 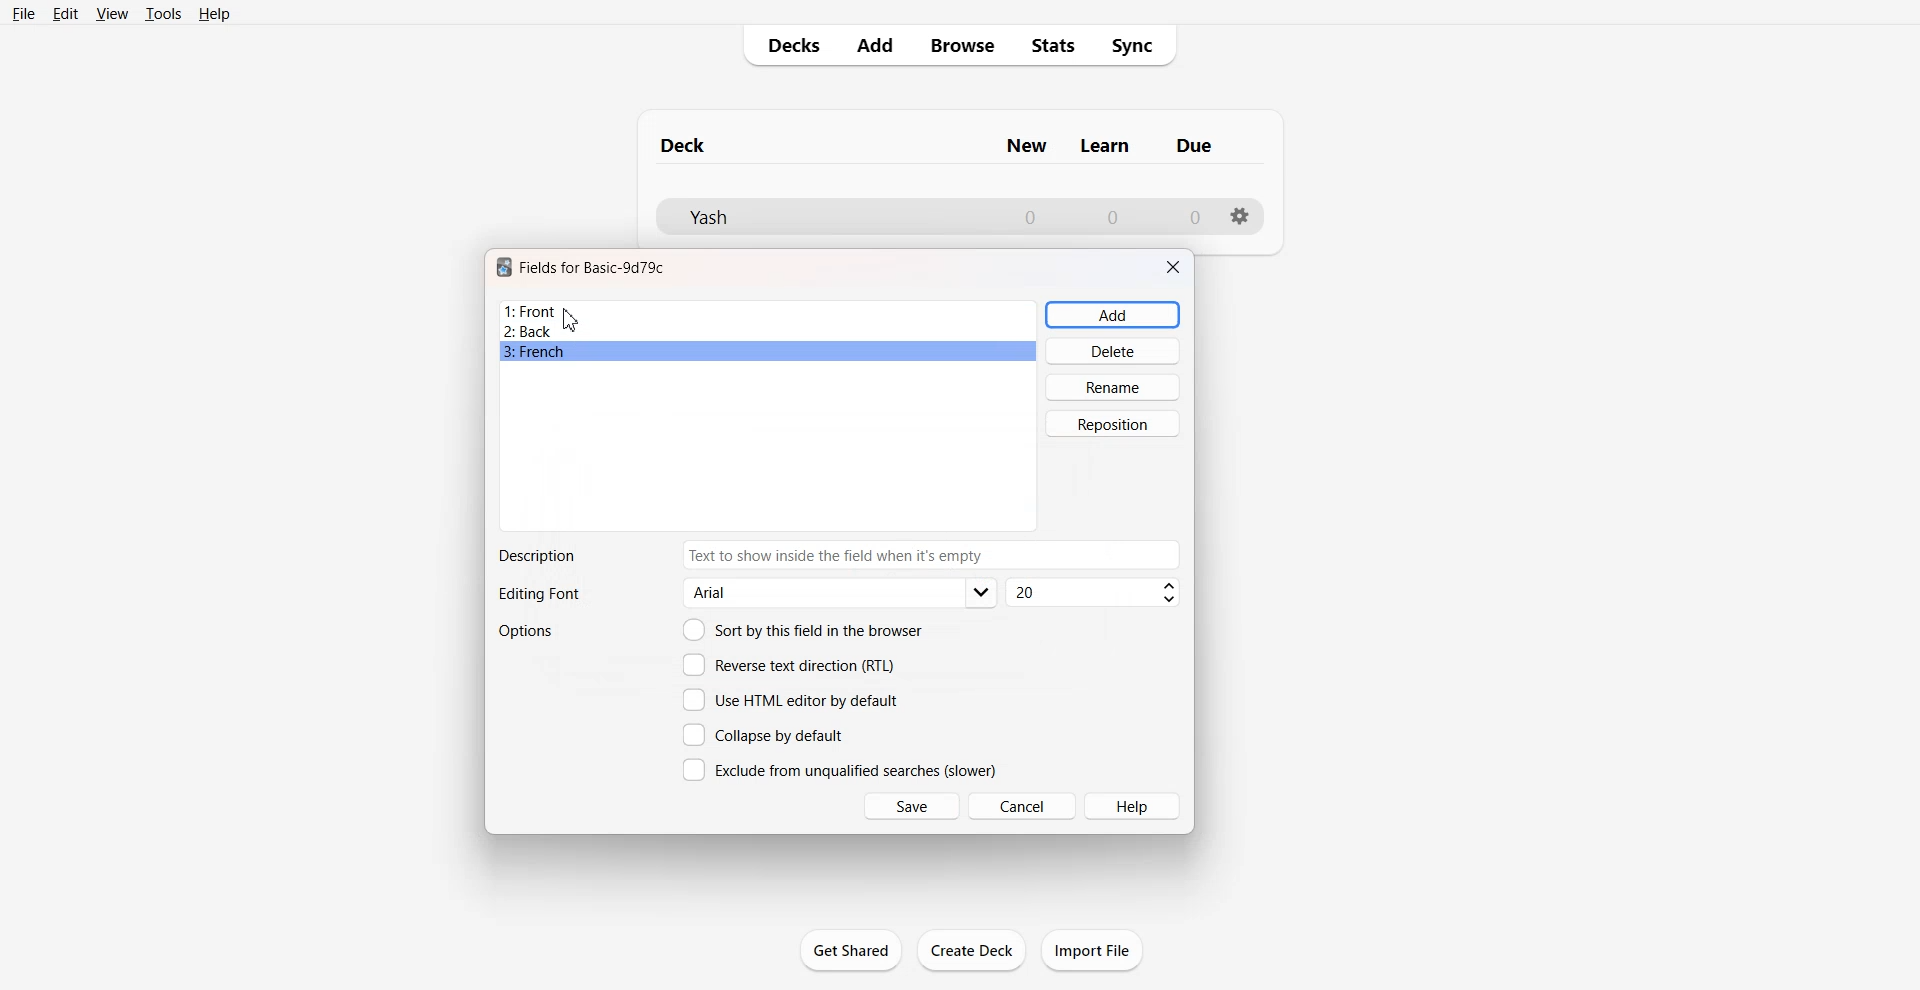 What do you see at coordinates (536, 556) in the screenshot?
I see `Text` at bounding box center [536, 556].